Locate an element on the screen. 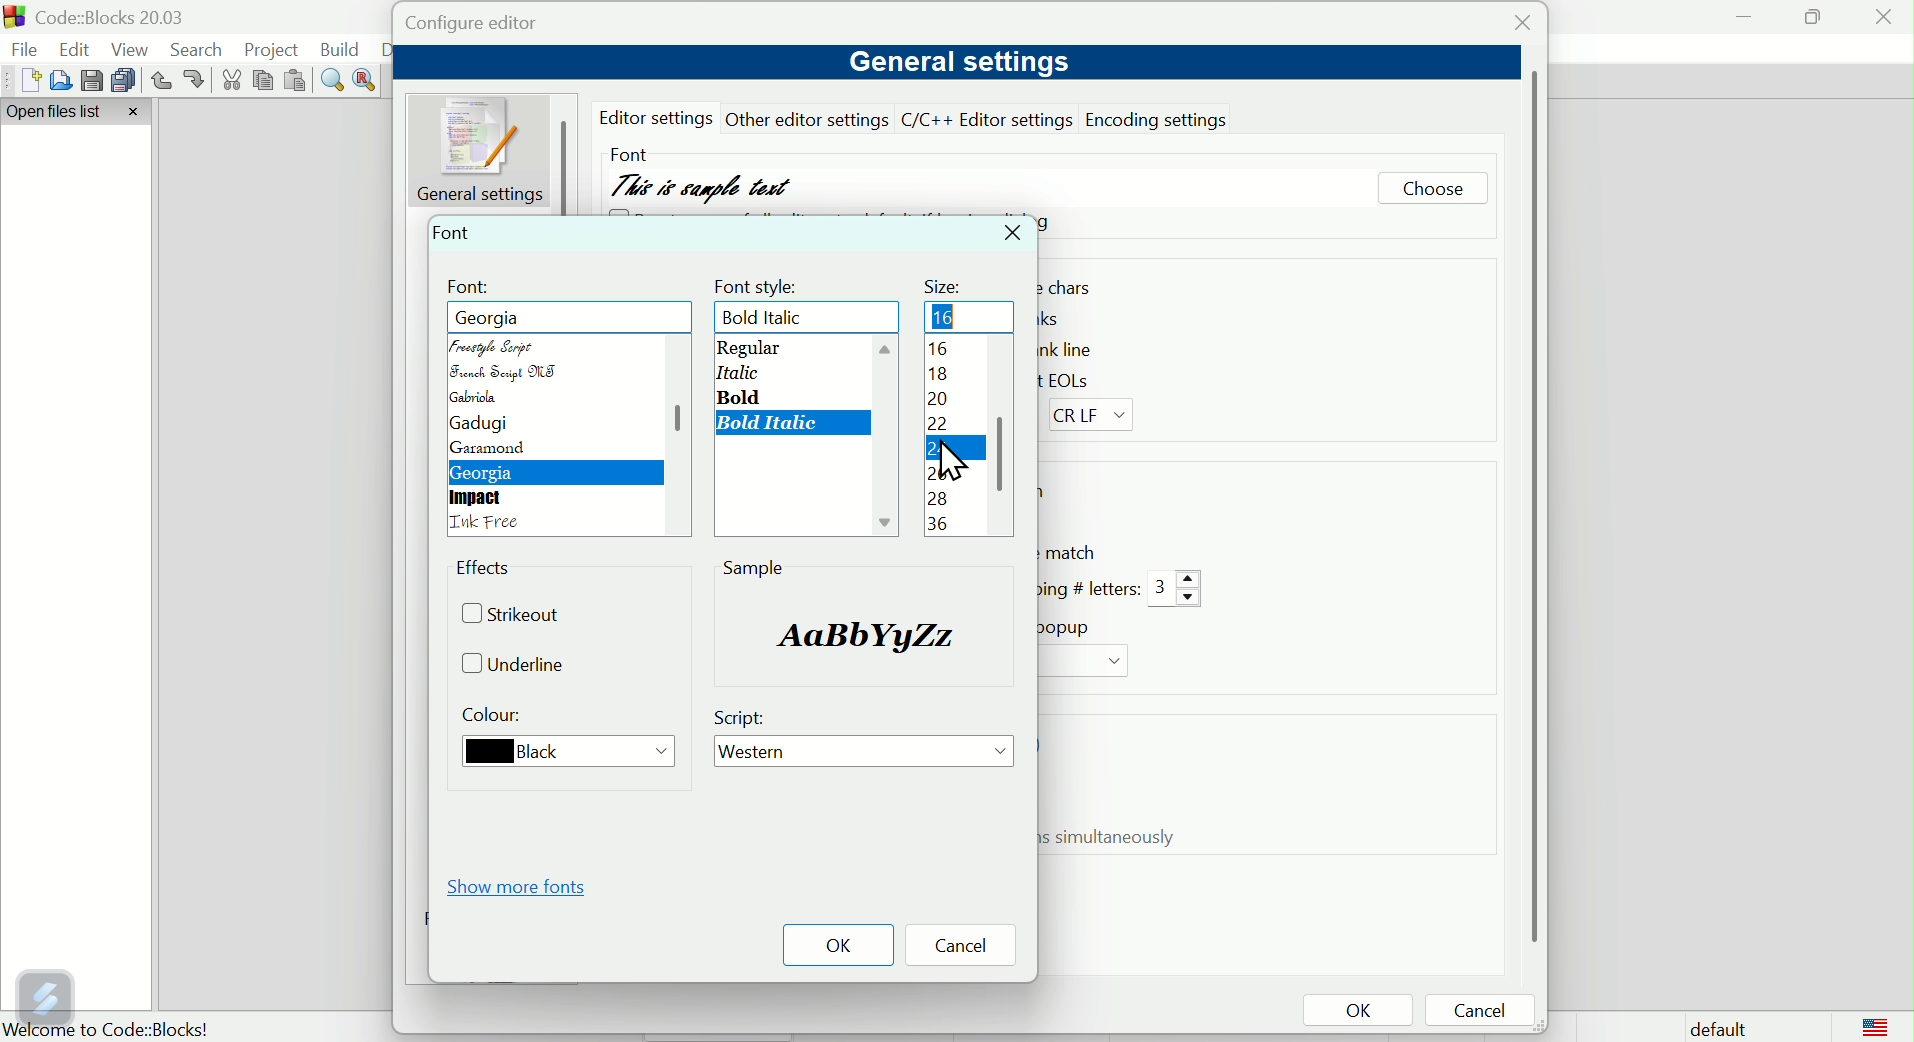  other editor settings is located at coordinates (809, 119).